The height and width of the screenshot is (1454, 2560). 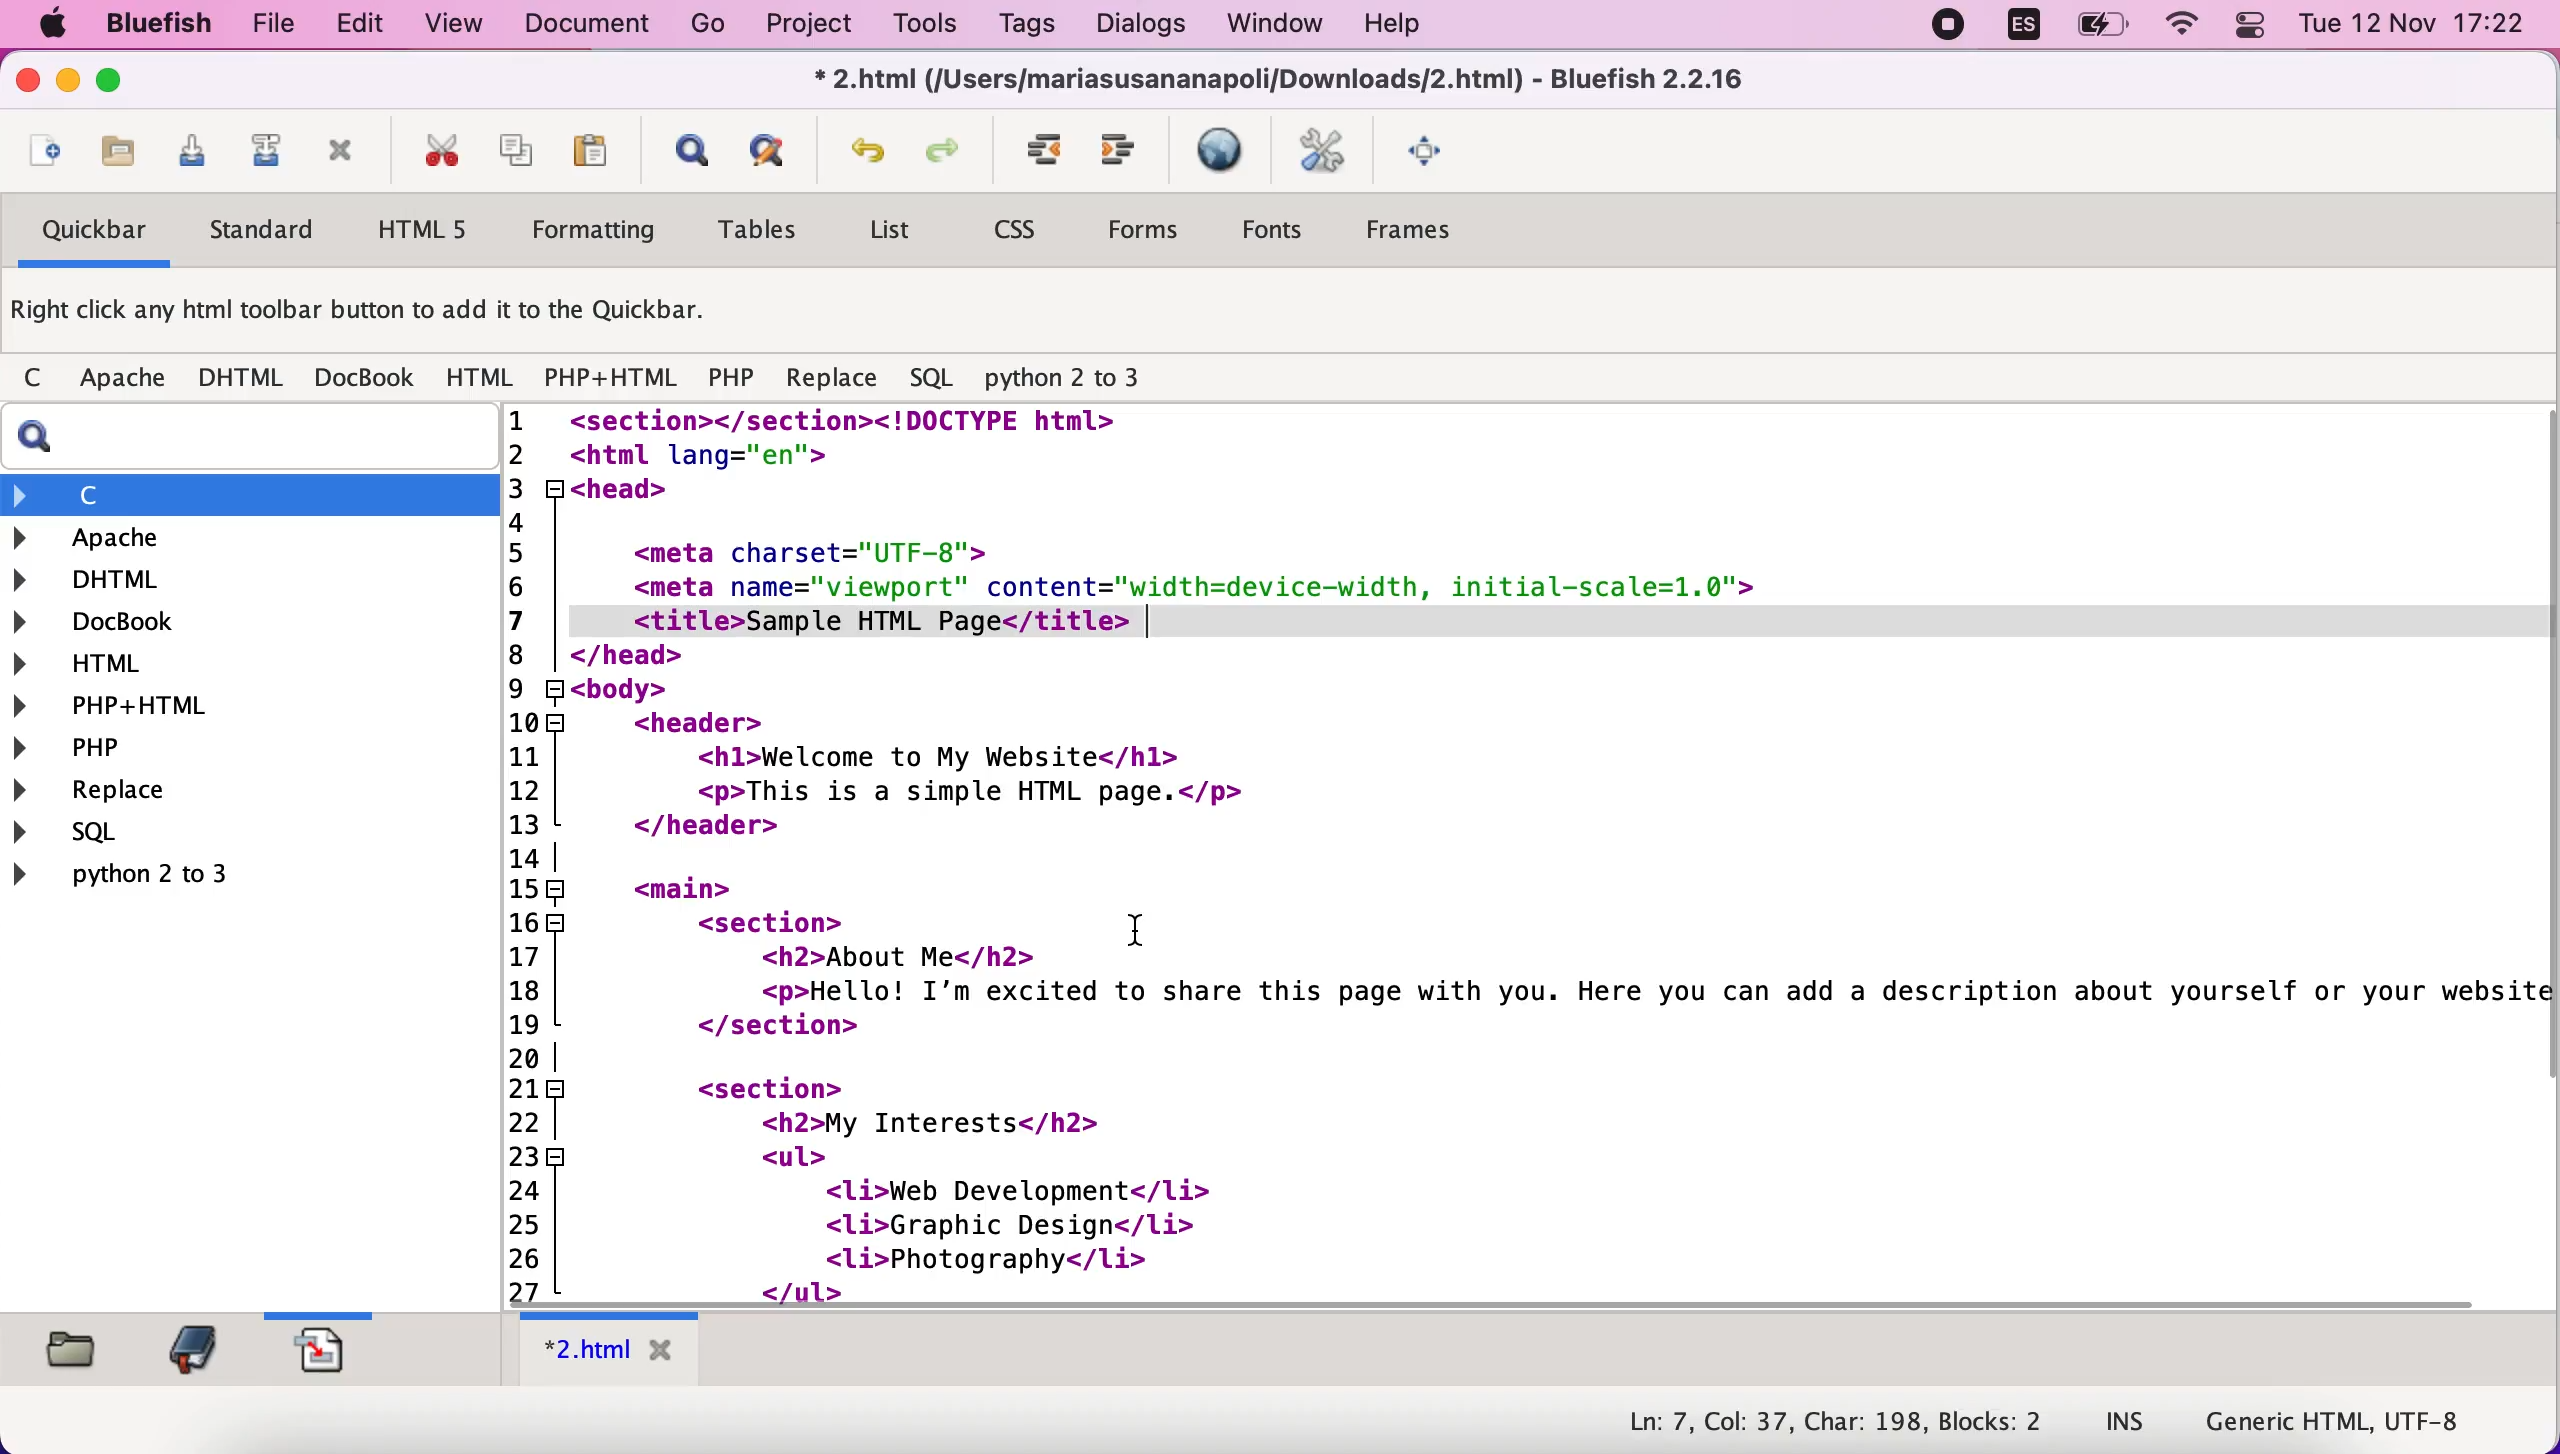 I want to click on right click any html toolbar button to add it to the quickbar., so click(x=370, y=312).